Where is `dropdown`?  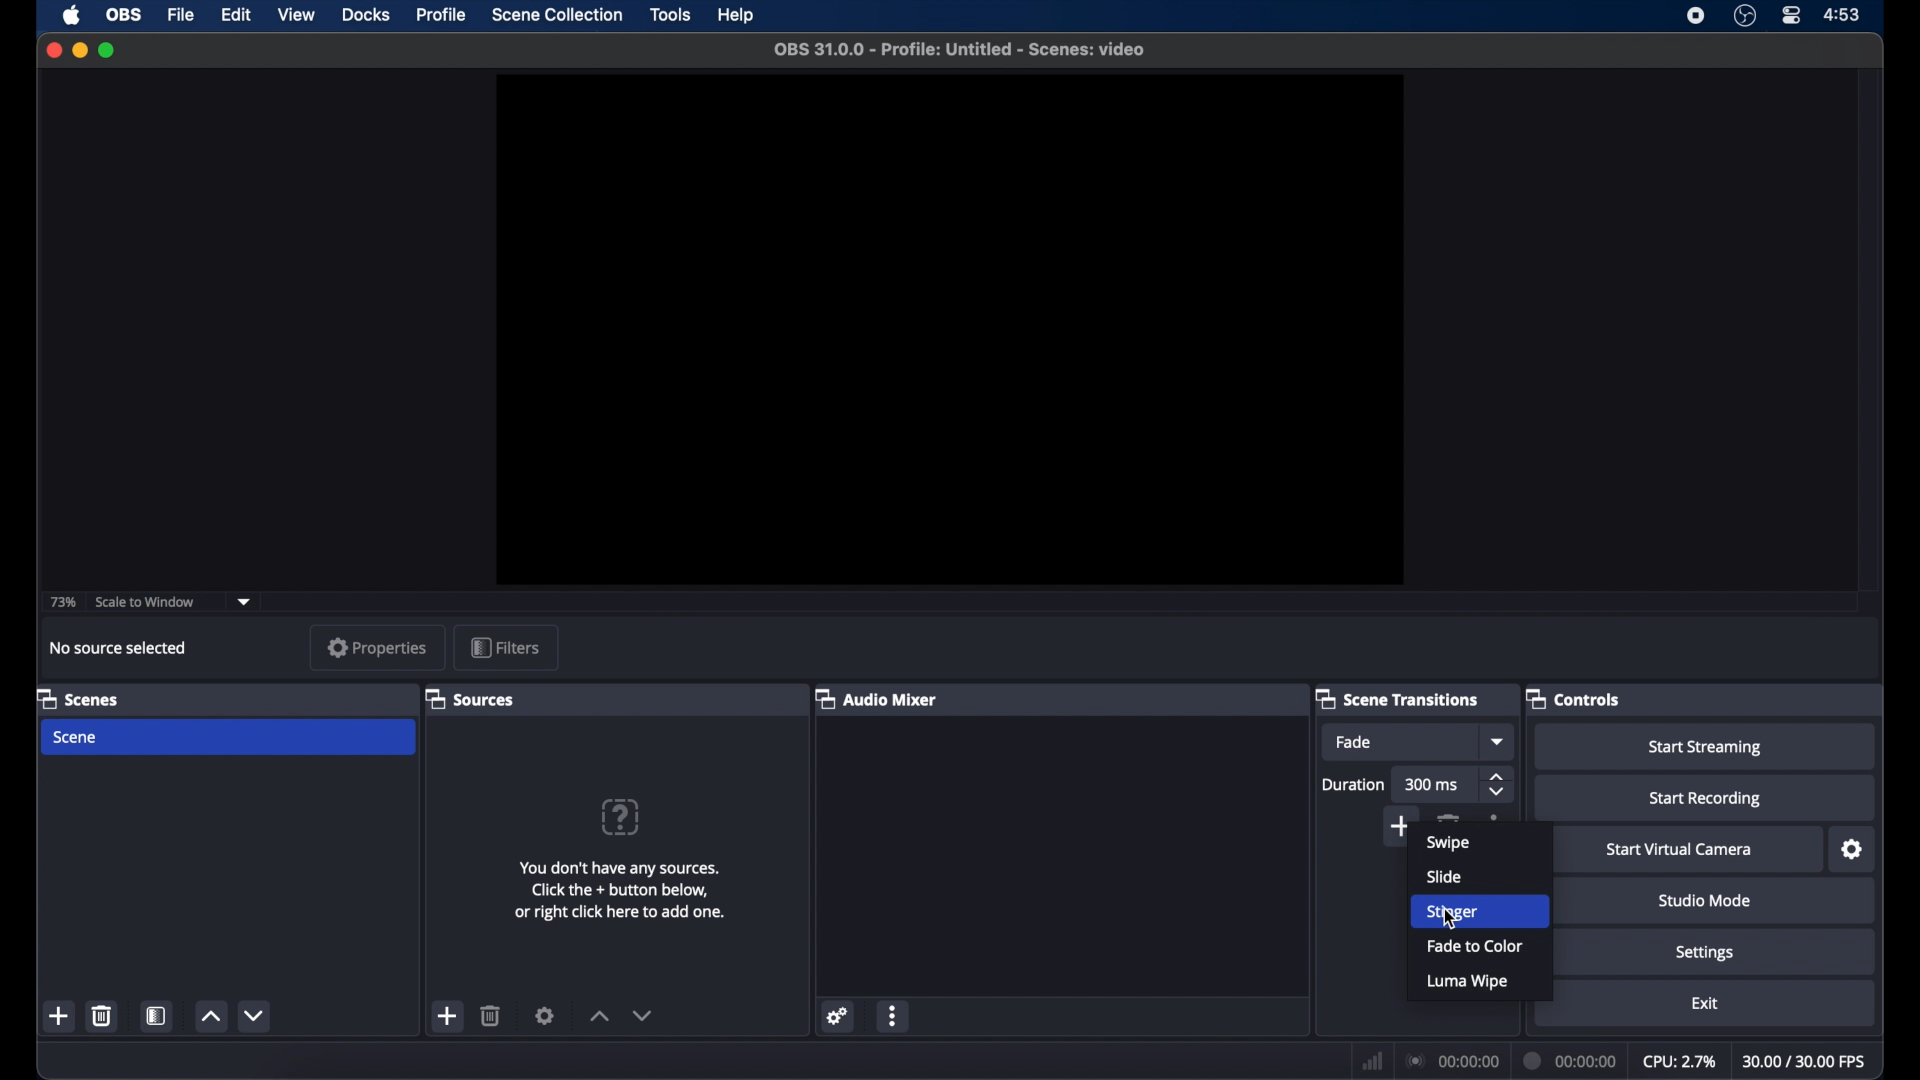
dropdown is located at coordinates (244, 601).